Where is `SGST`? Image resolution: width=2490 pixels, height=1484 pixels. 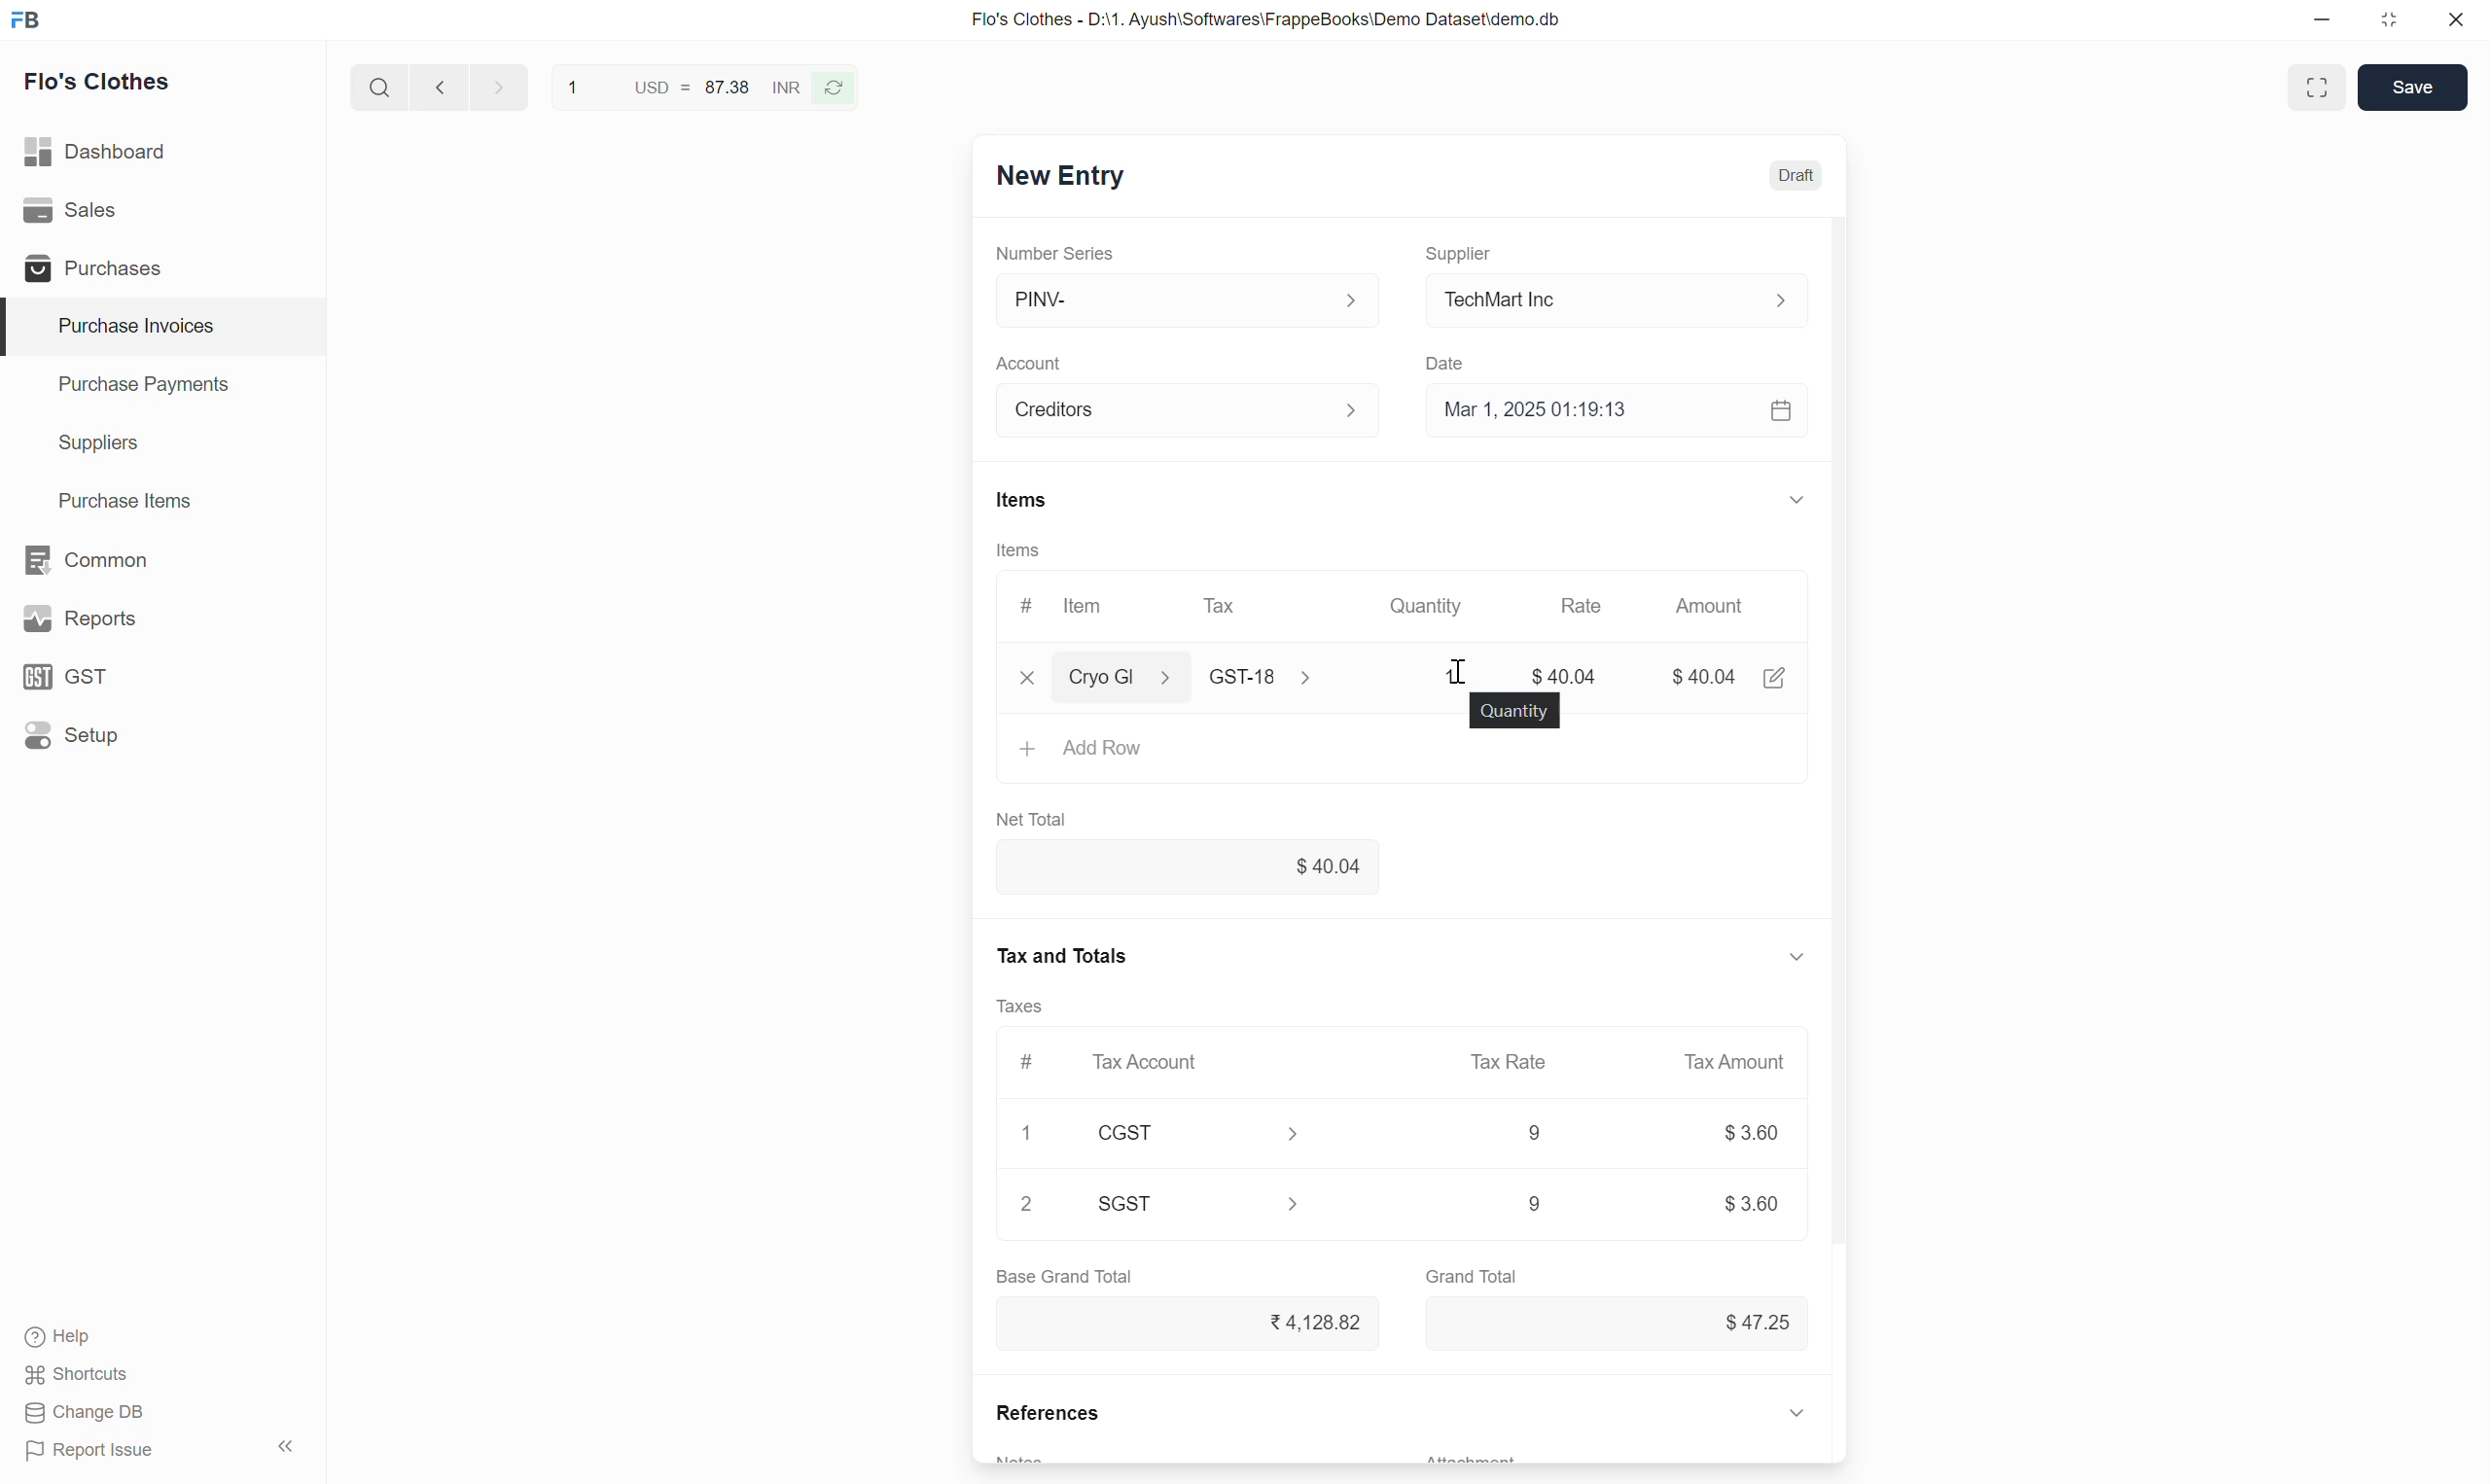 SGST is located at coordinates (1213, 1203).